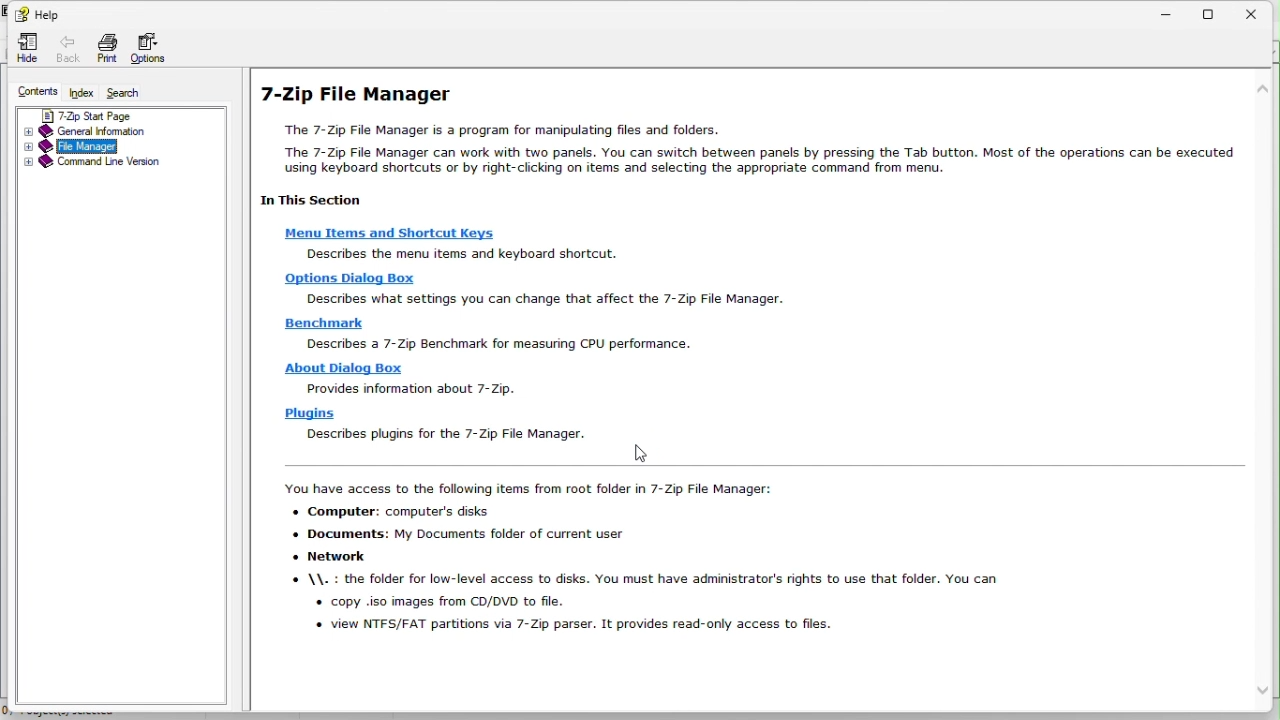  I want to click on Options, so click(155, 49).